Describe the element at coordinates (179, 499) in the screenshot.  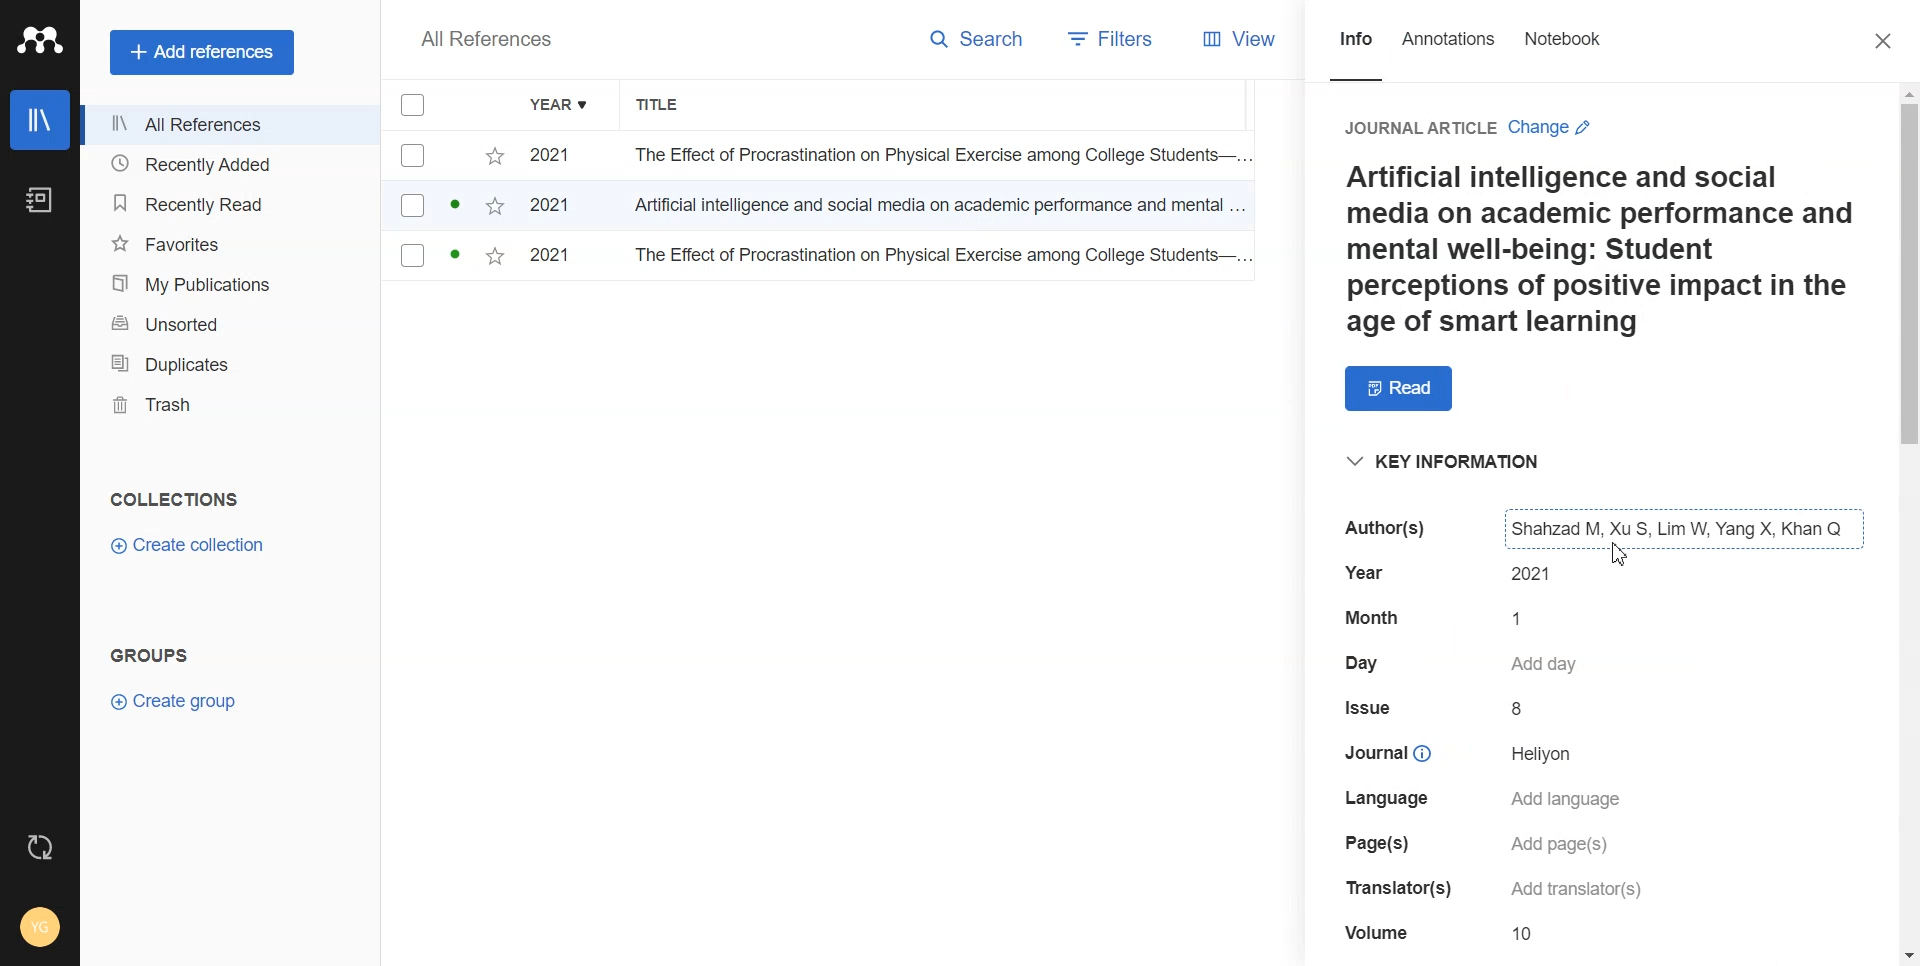
I see `COLLECTIONS` at that location.